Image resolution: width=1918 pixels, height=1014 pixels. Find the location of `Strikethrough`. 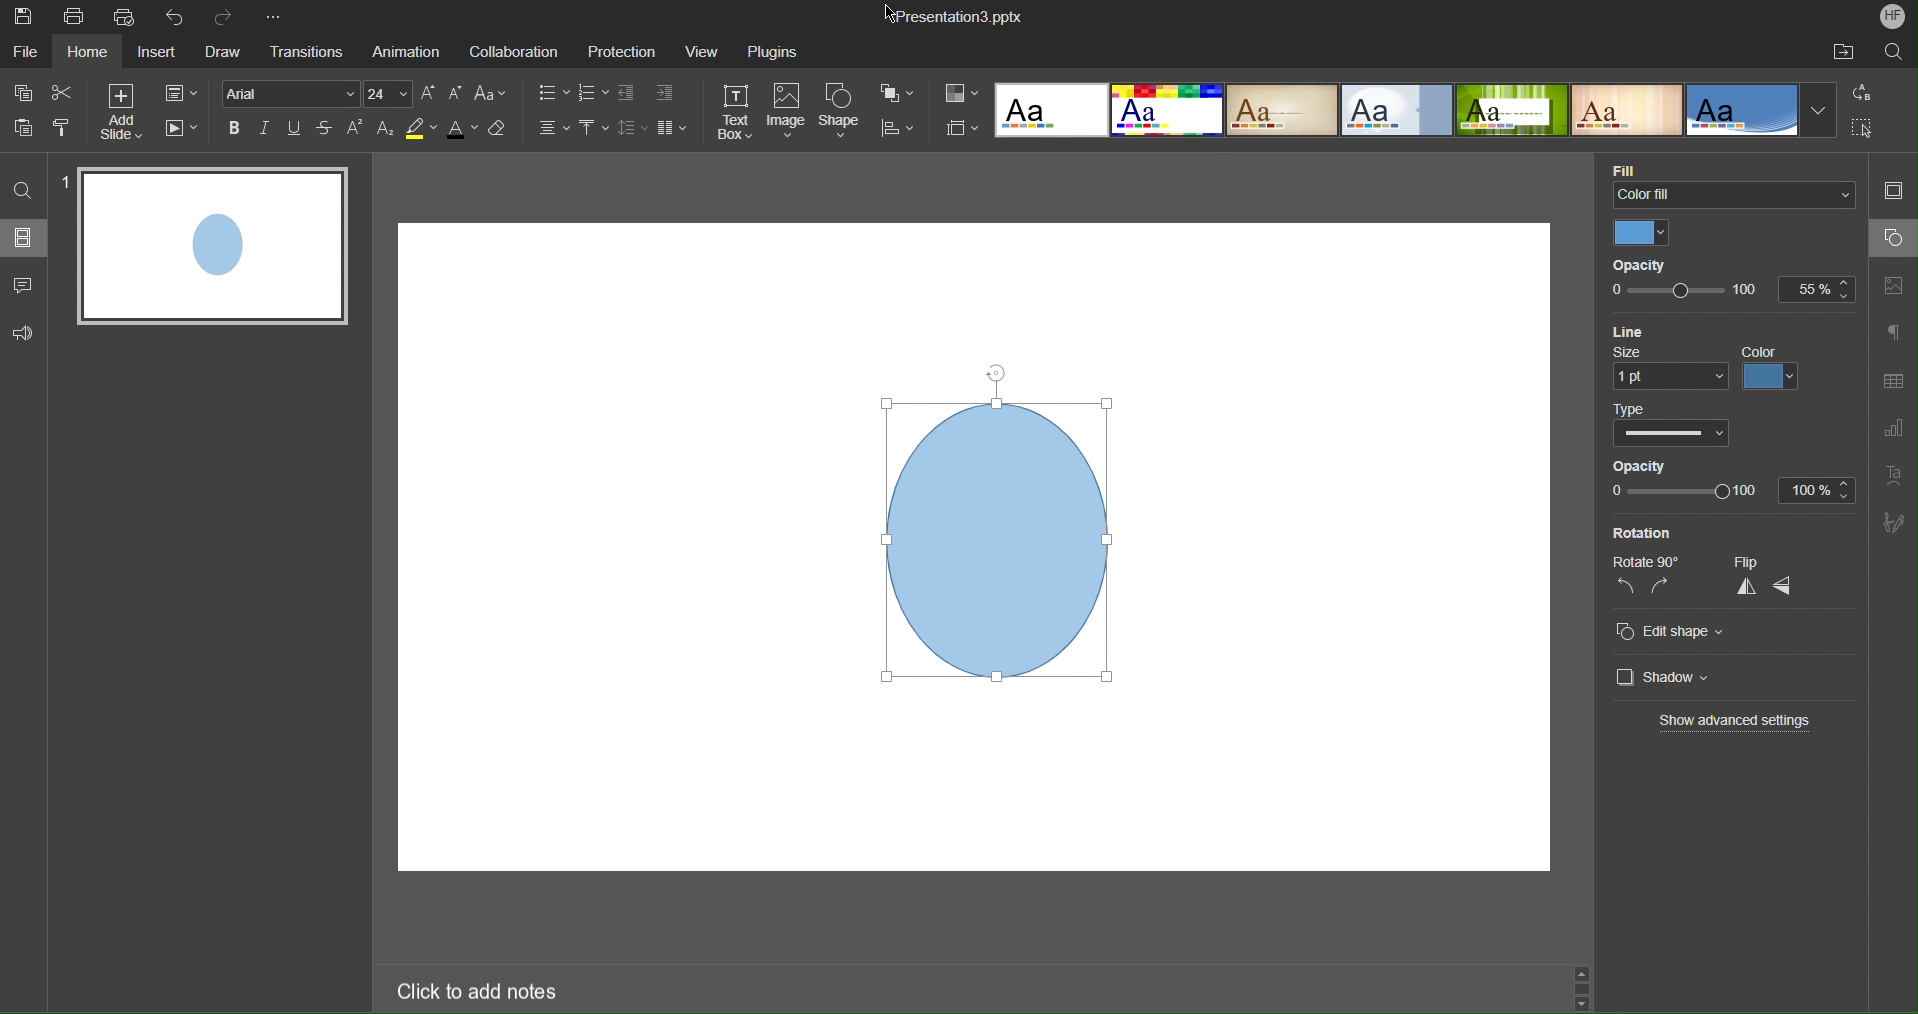

Strikethrough is located at coordinates (326, 131).